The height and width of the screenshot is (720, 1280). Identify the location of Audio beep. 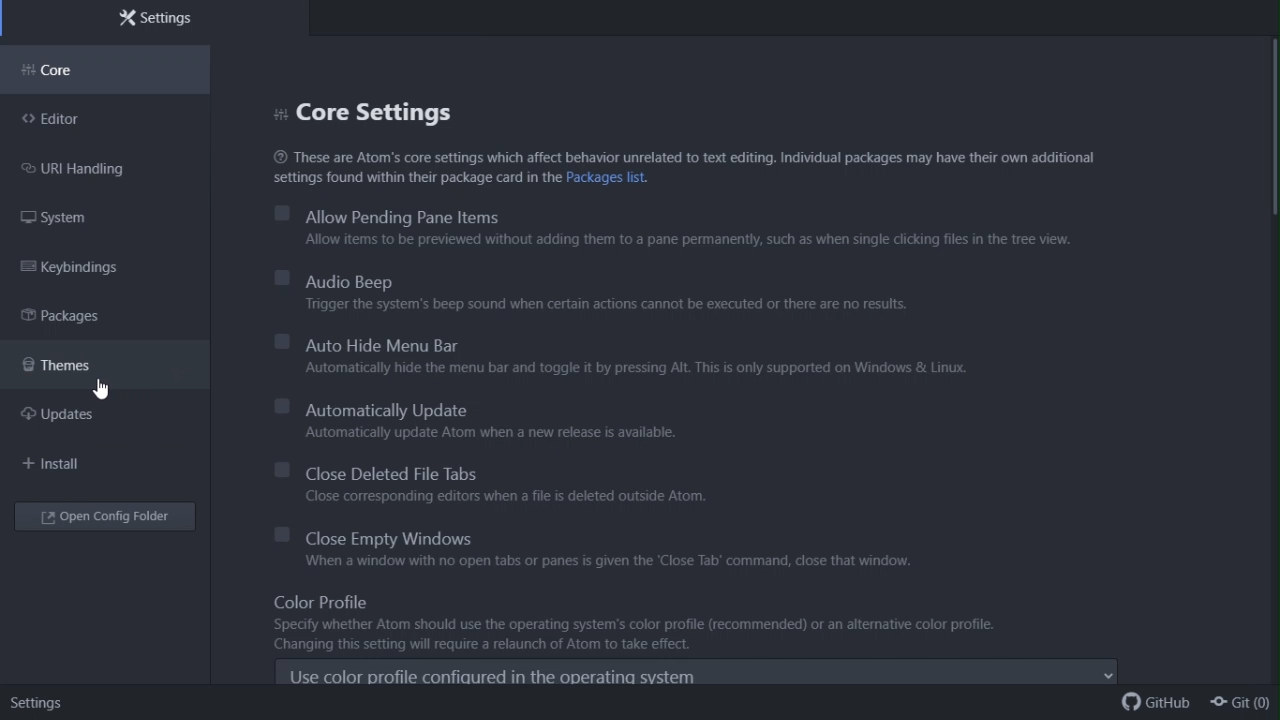
(583, 293).